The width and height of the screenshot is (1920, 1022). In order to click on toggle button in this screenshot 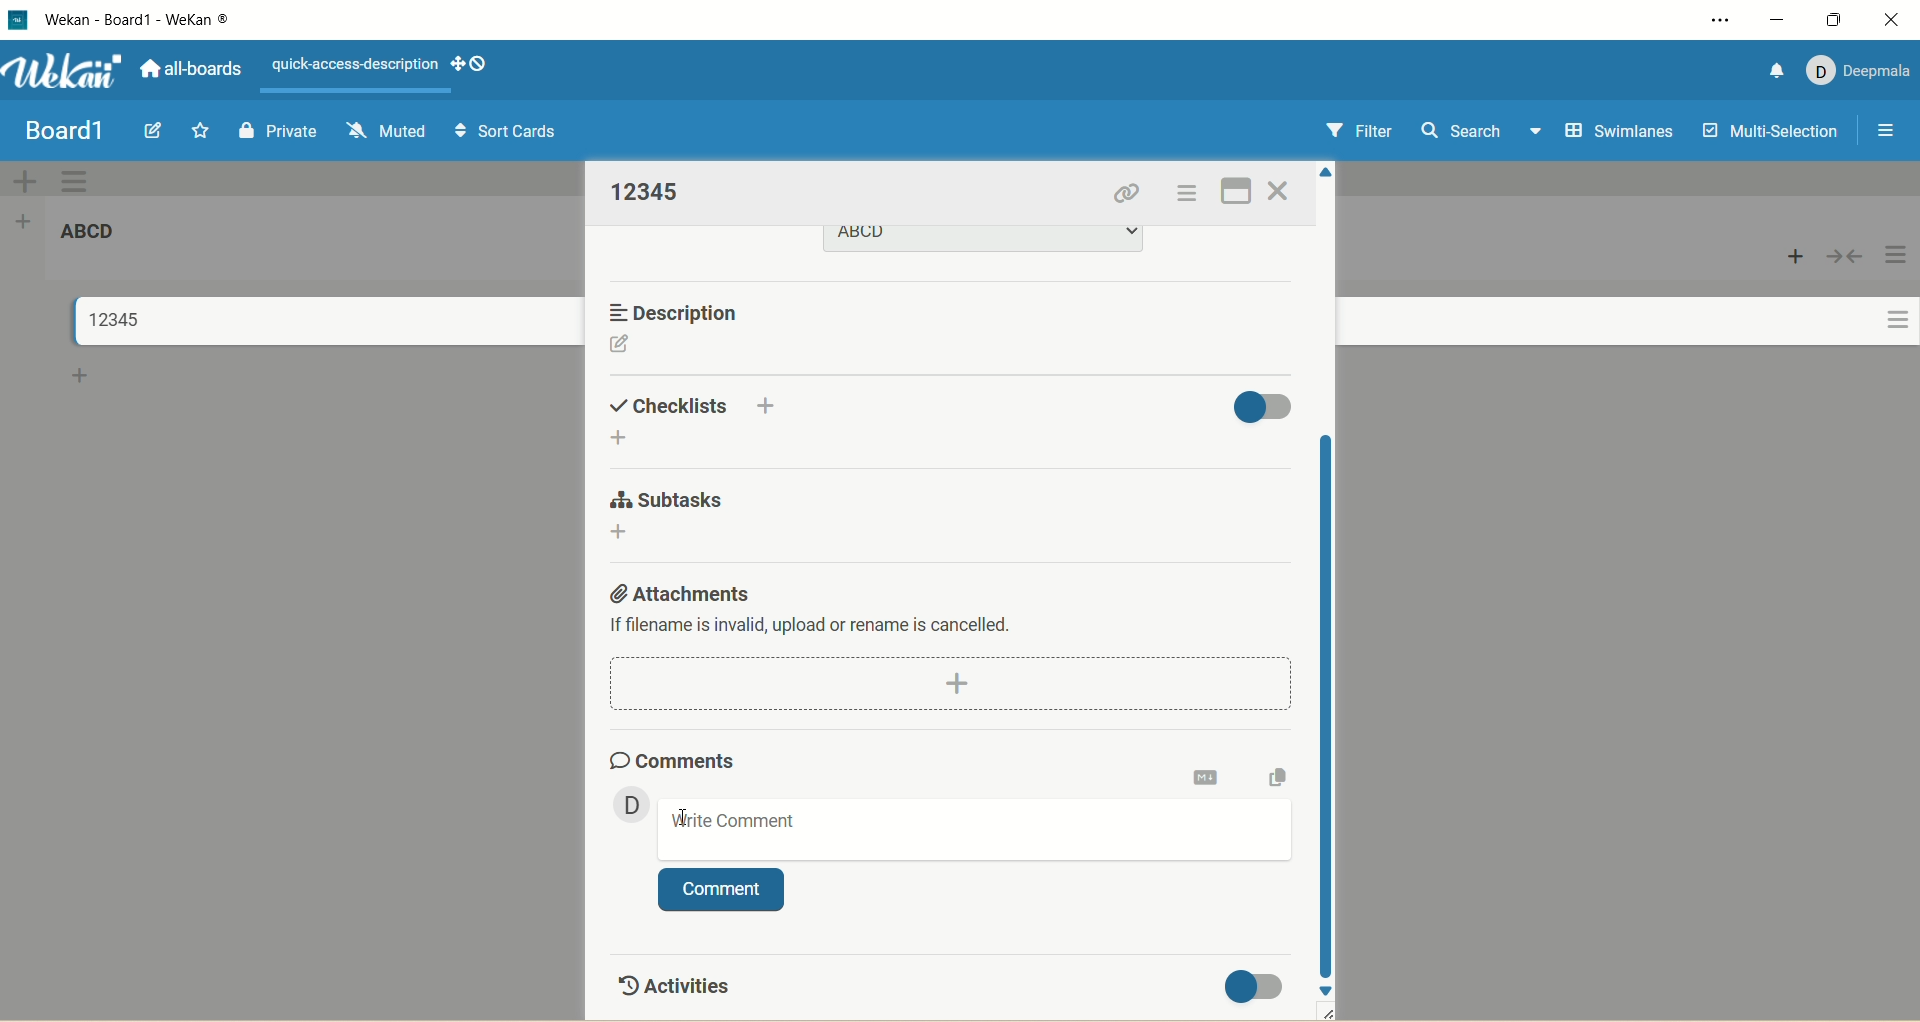, I will do `click(1263, 404)`.